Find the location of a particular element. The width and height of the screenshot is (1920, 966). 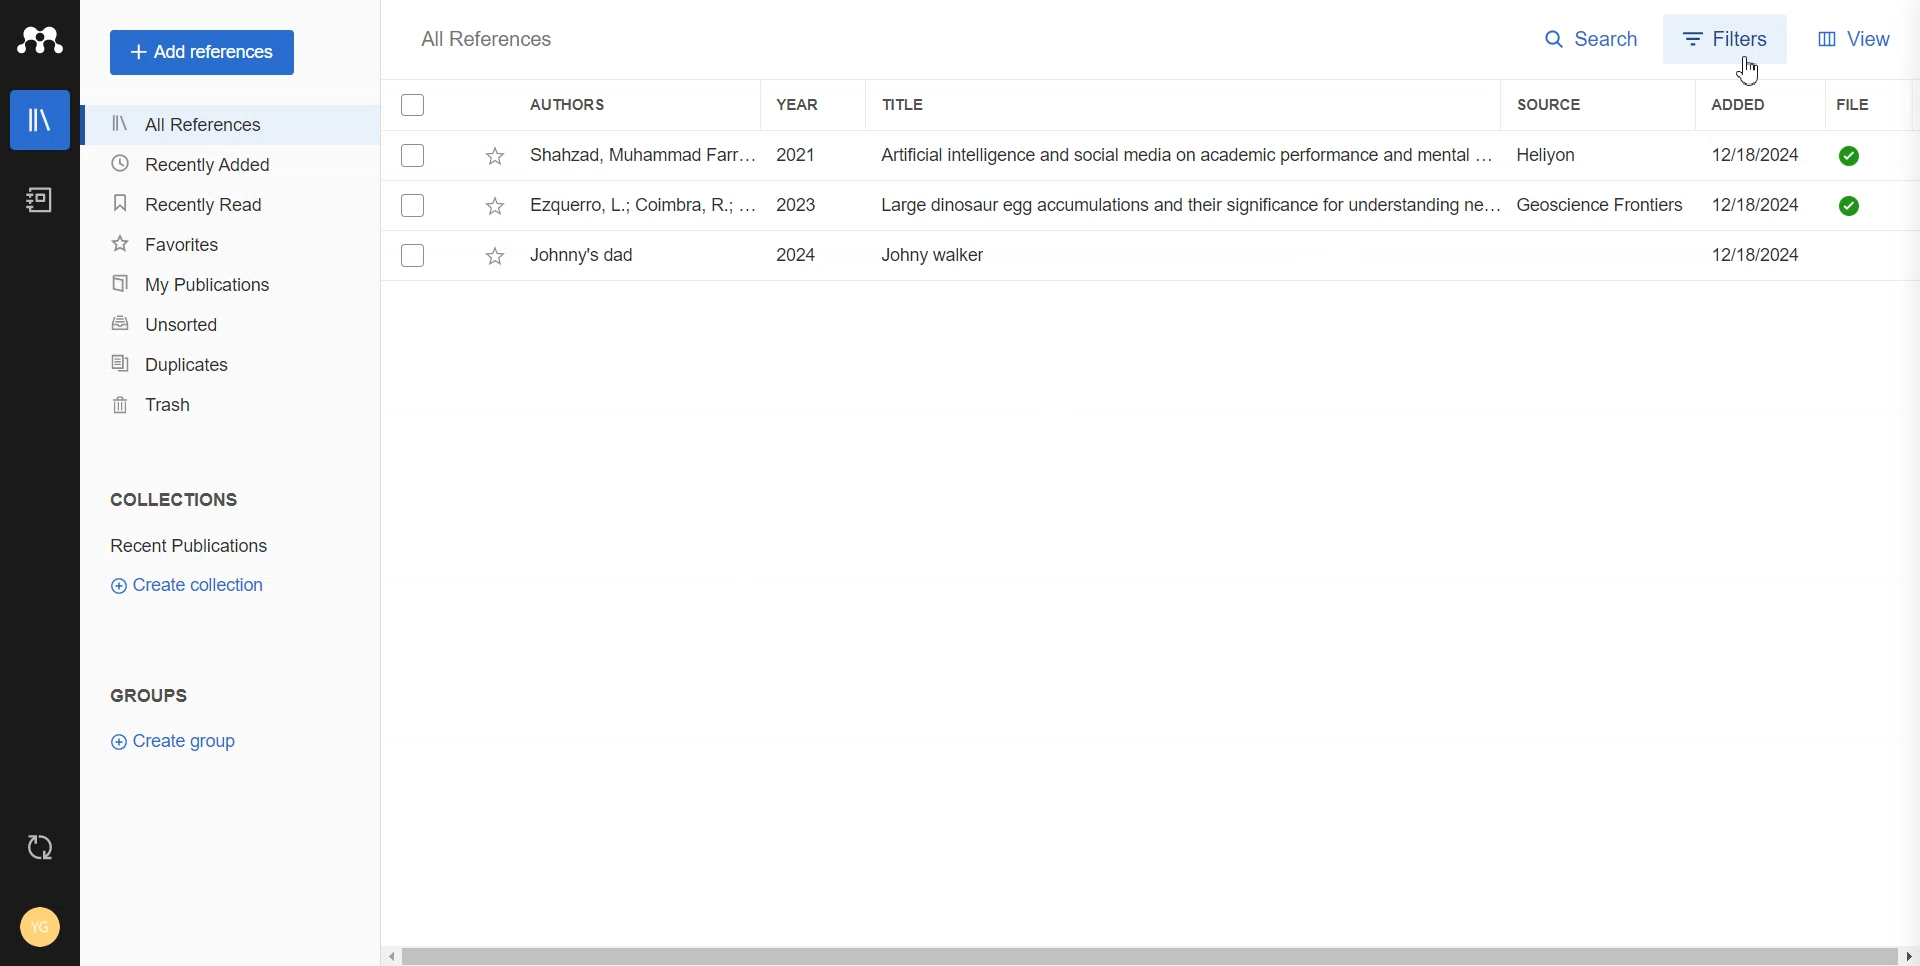

Auto Sync is located at coordinates (41, 847).